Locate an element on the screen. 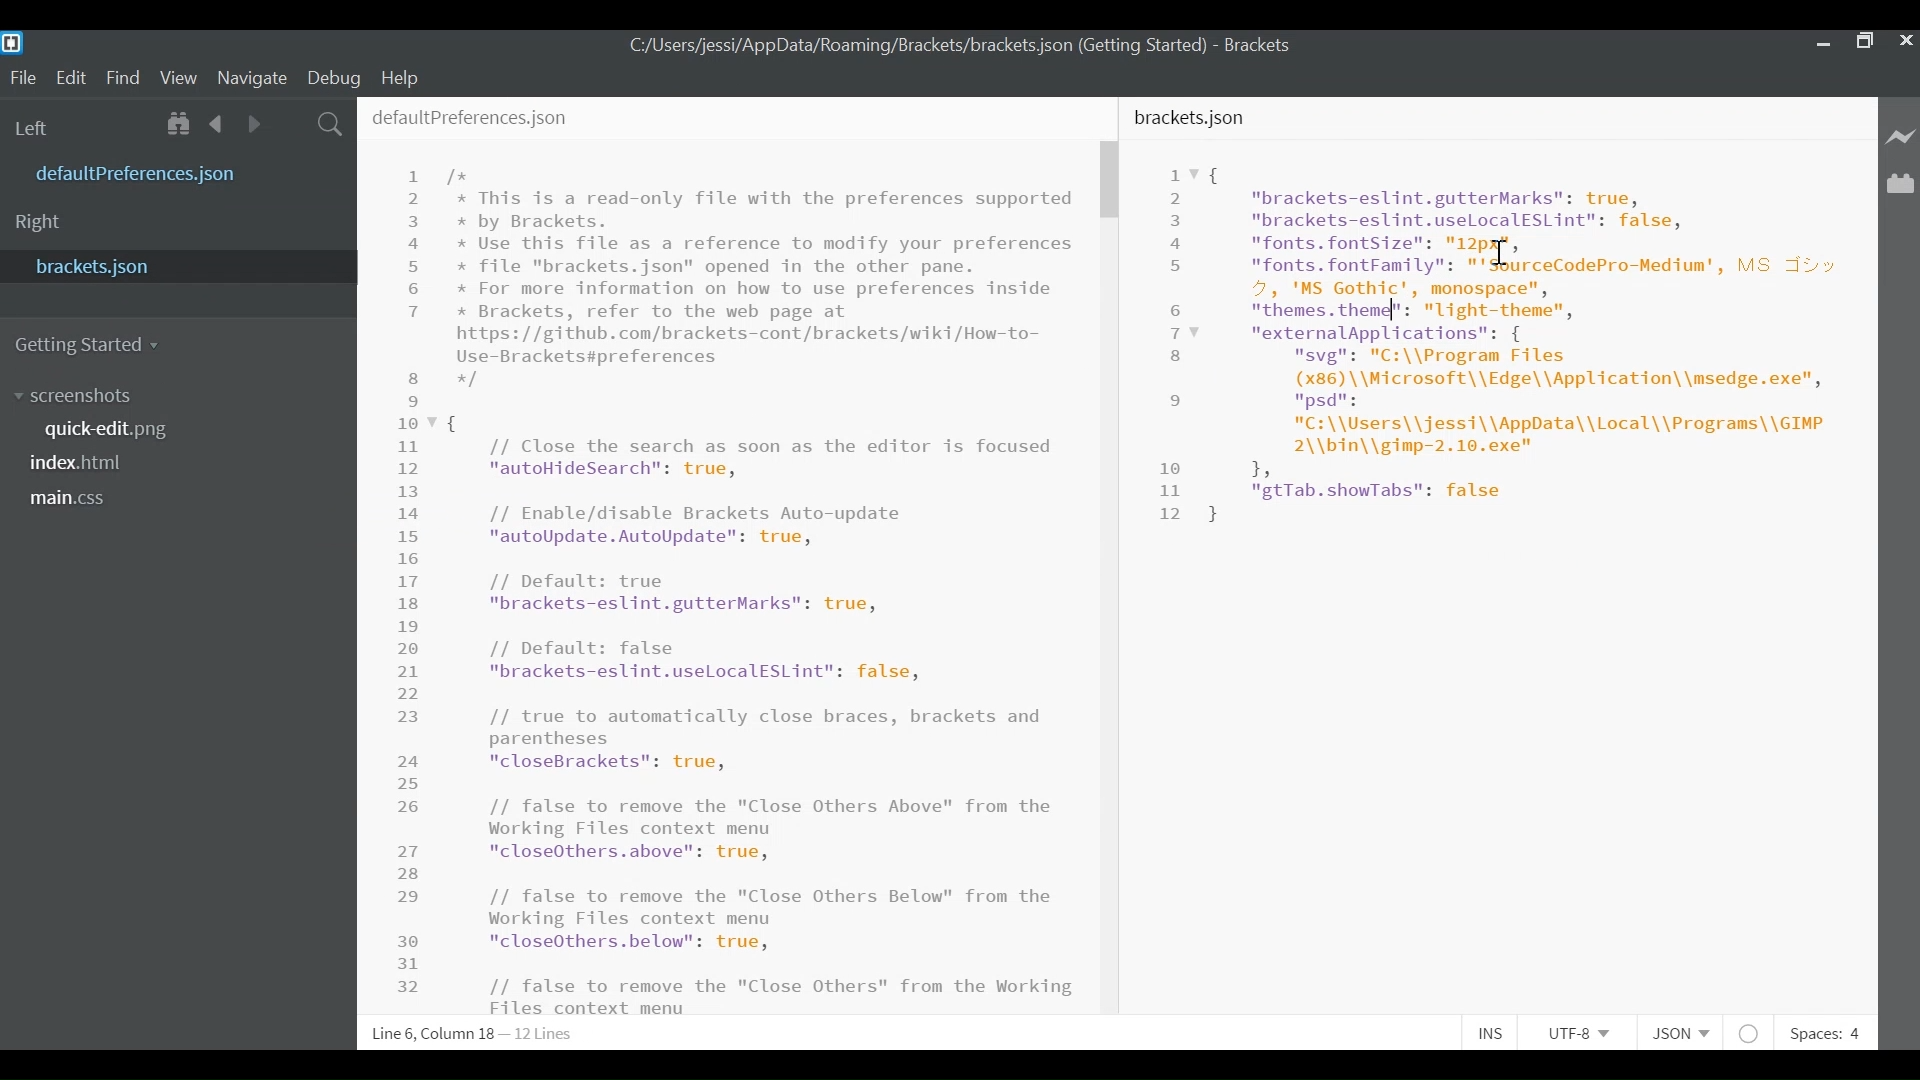 The height and width of the screenshot is (1080, 1920). Brackets Desktop Icon is located at coordinates (14, 42).